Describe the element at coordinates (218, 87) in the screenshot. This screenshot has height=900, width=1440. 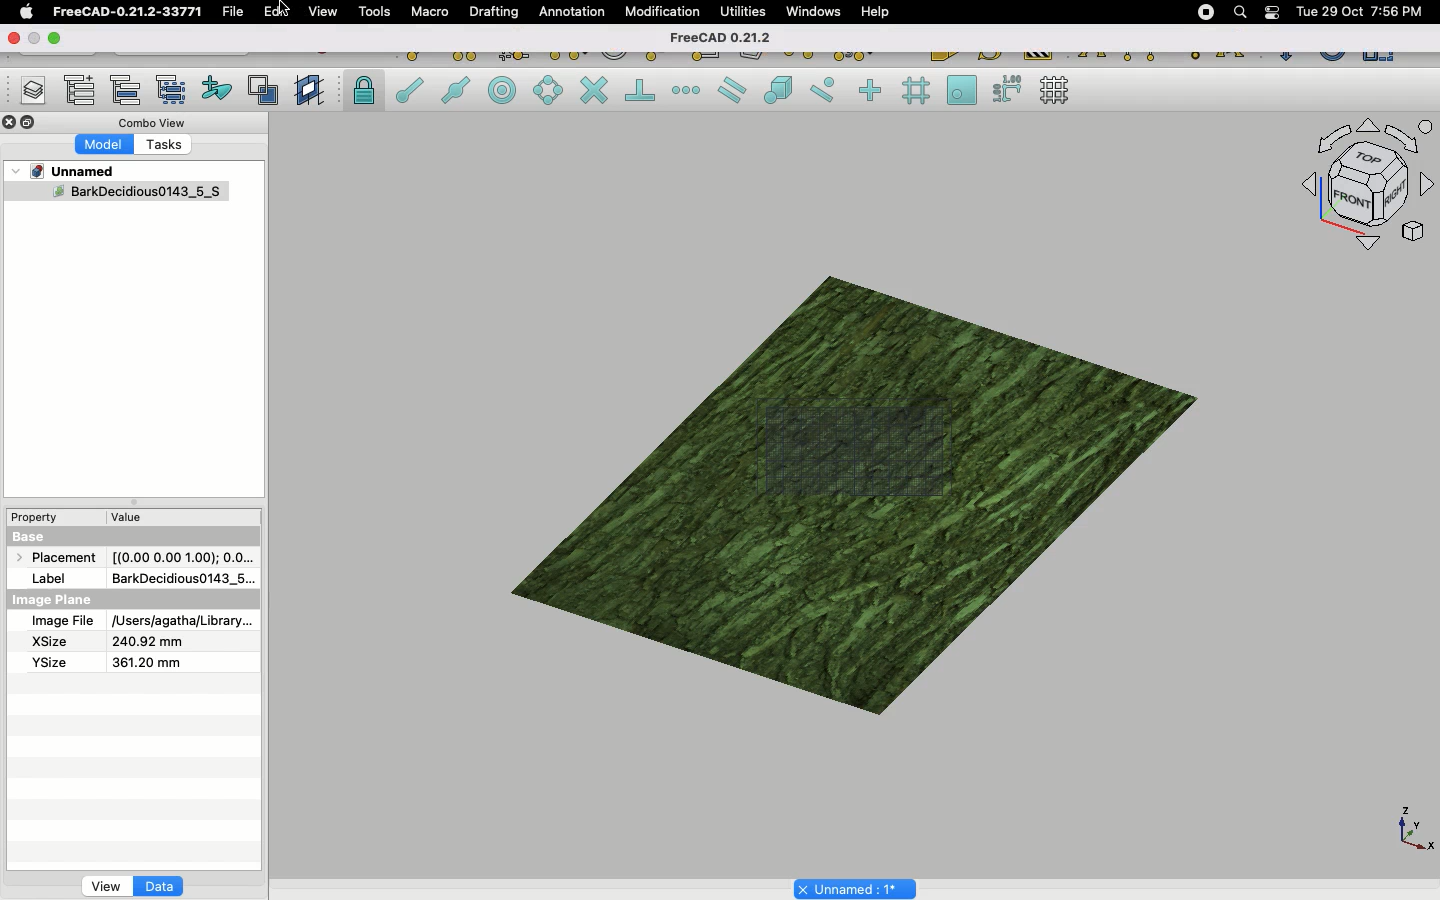
I see `Add to construction group` at that location.